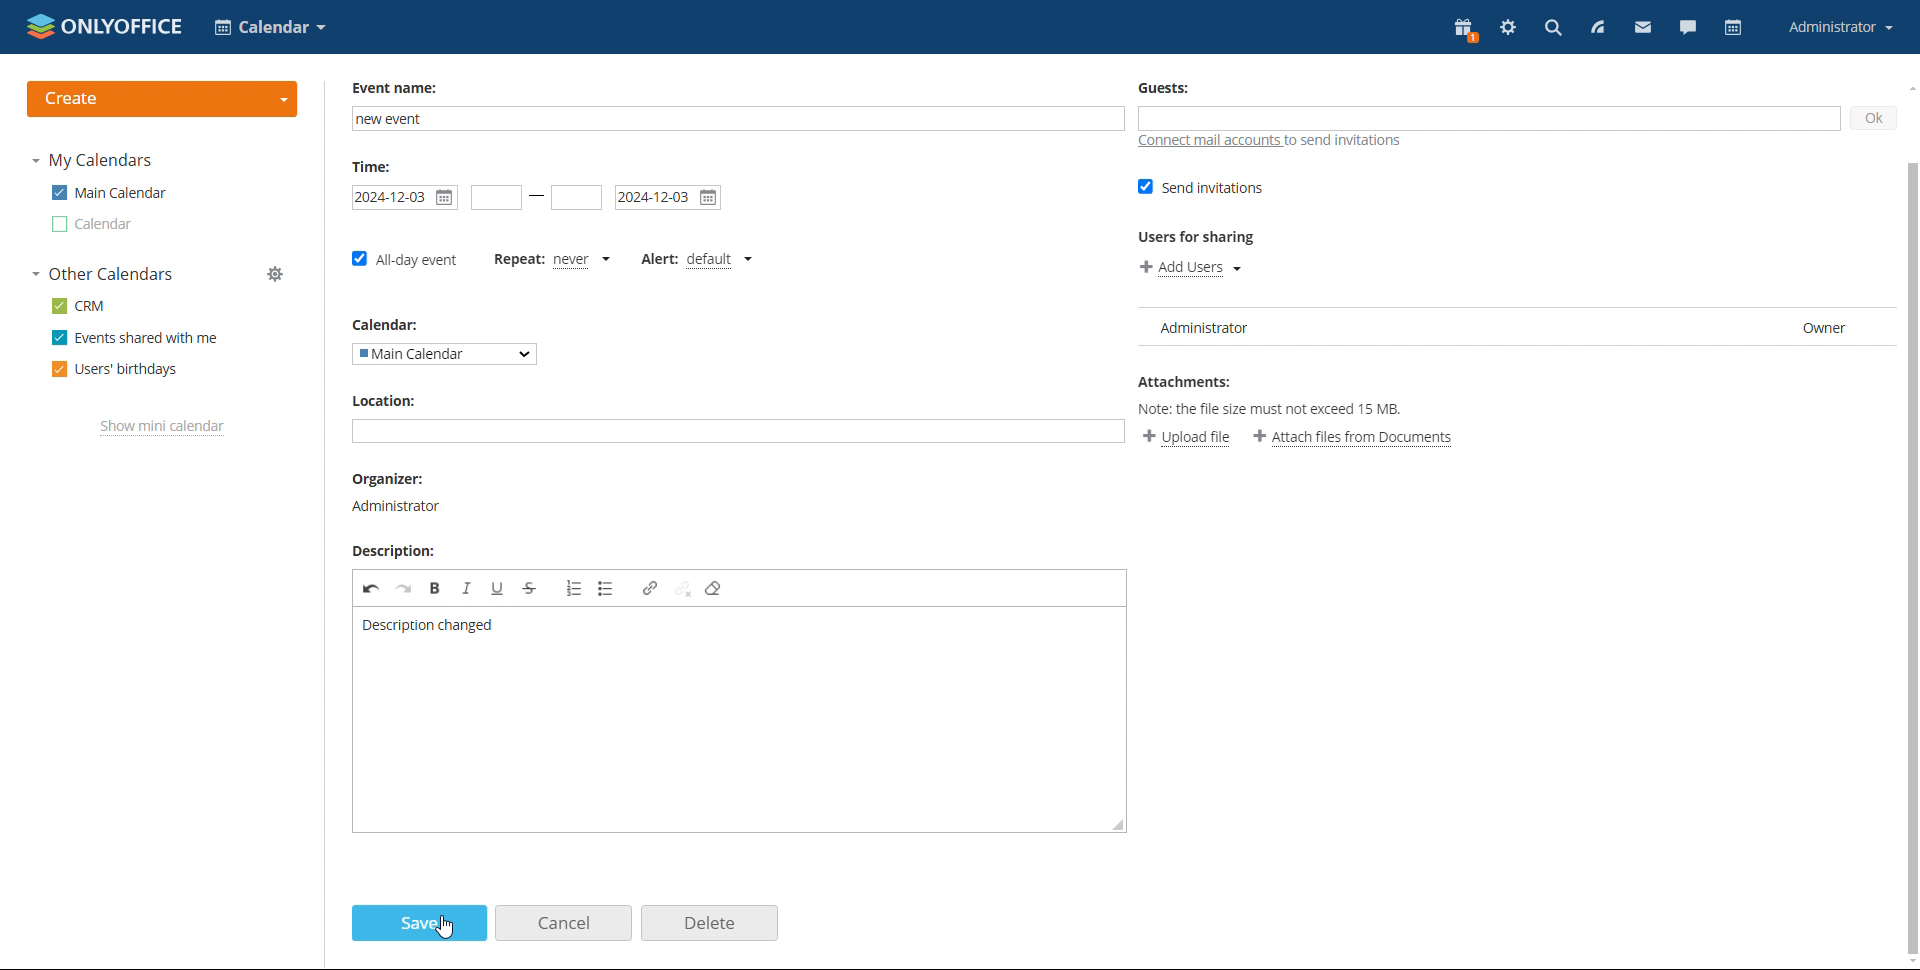 This screenshot has width=1920, height=970. Describe the element at coordinates (399, 87) in the screenshot. I see `Event name:` at that location.